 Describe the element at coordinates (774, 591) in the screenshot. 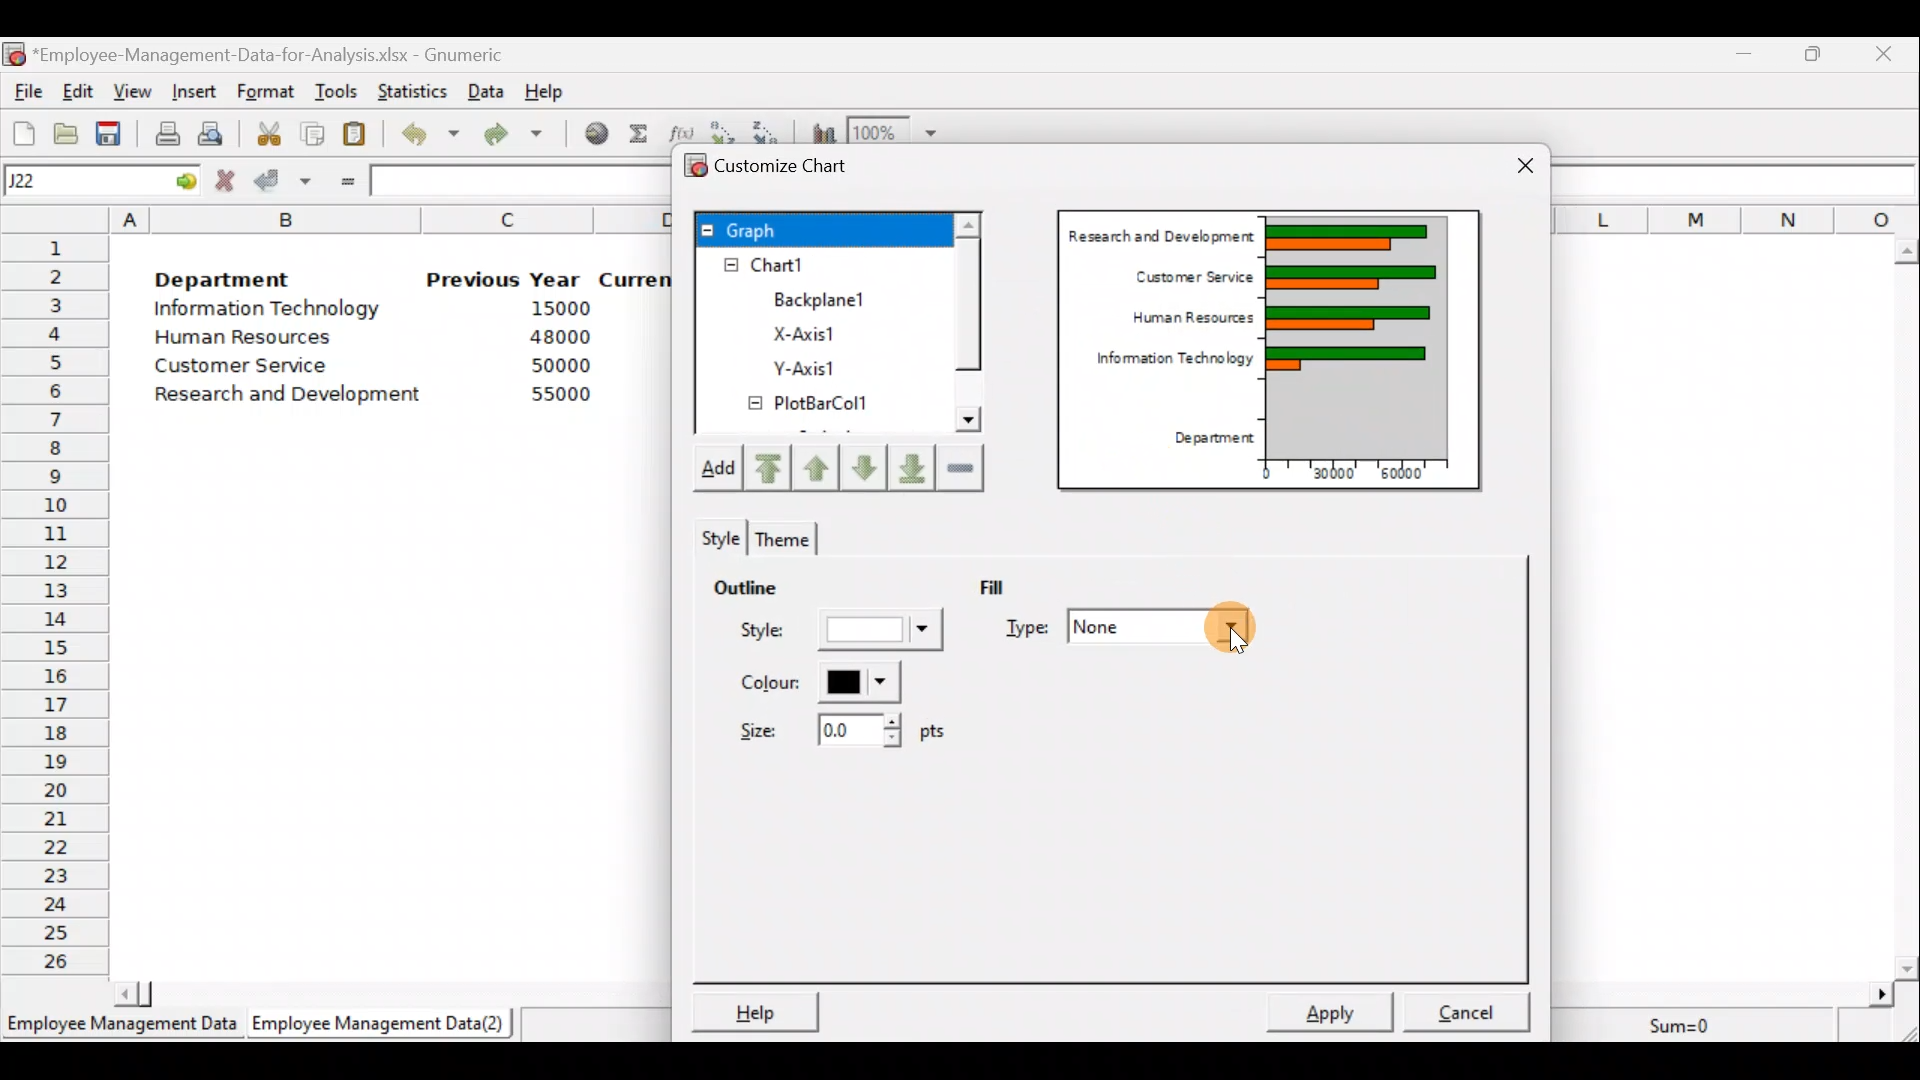

I see `Outline` at that location.